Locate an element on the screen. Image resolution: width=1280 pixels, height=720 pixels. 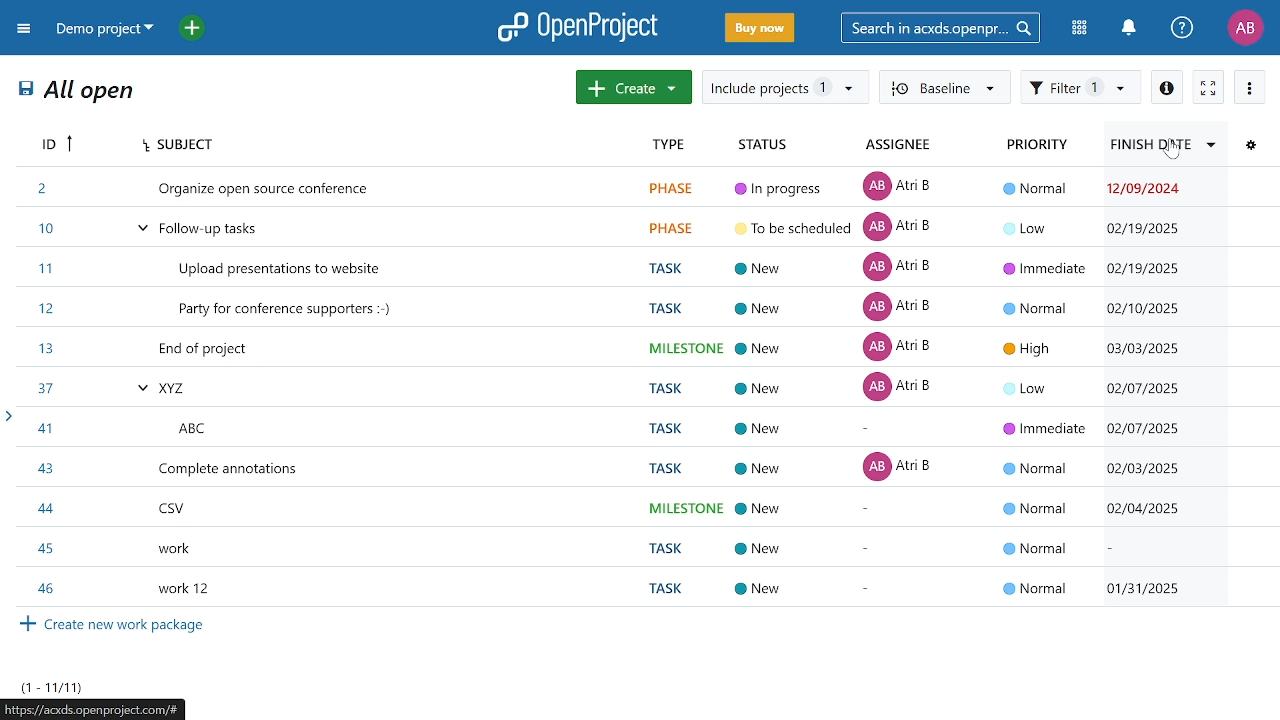
current project is located at coordinates (103, 30).